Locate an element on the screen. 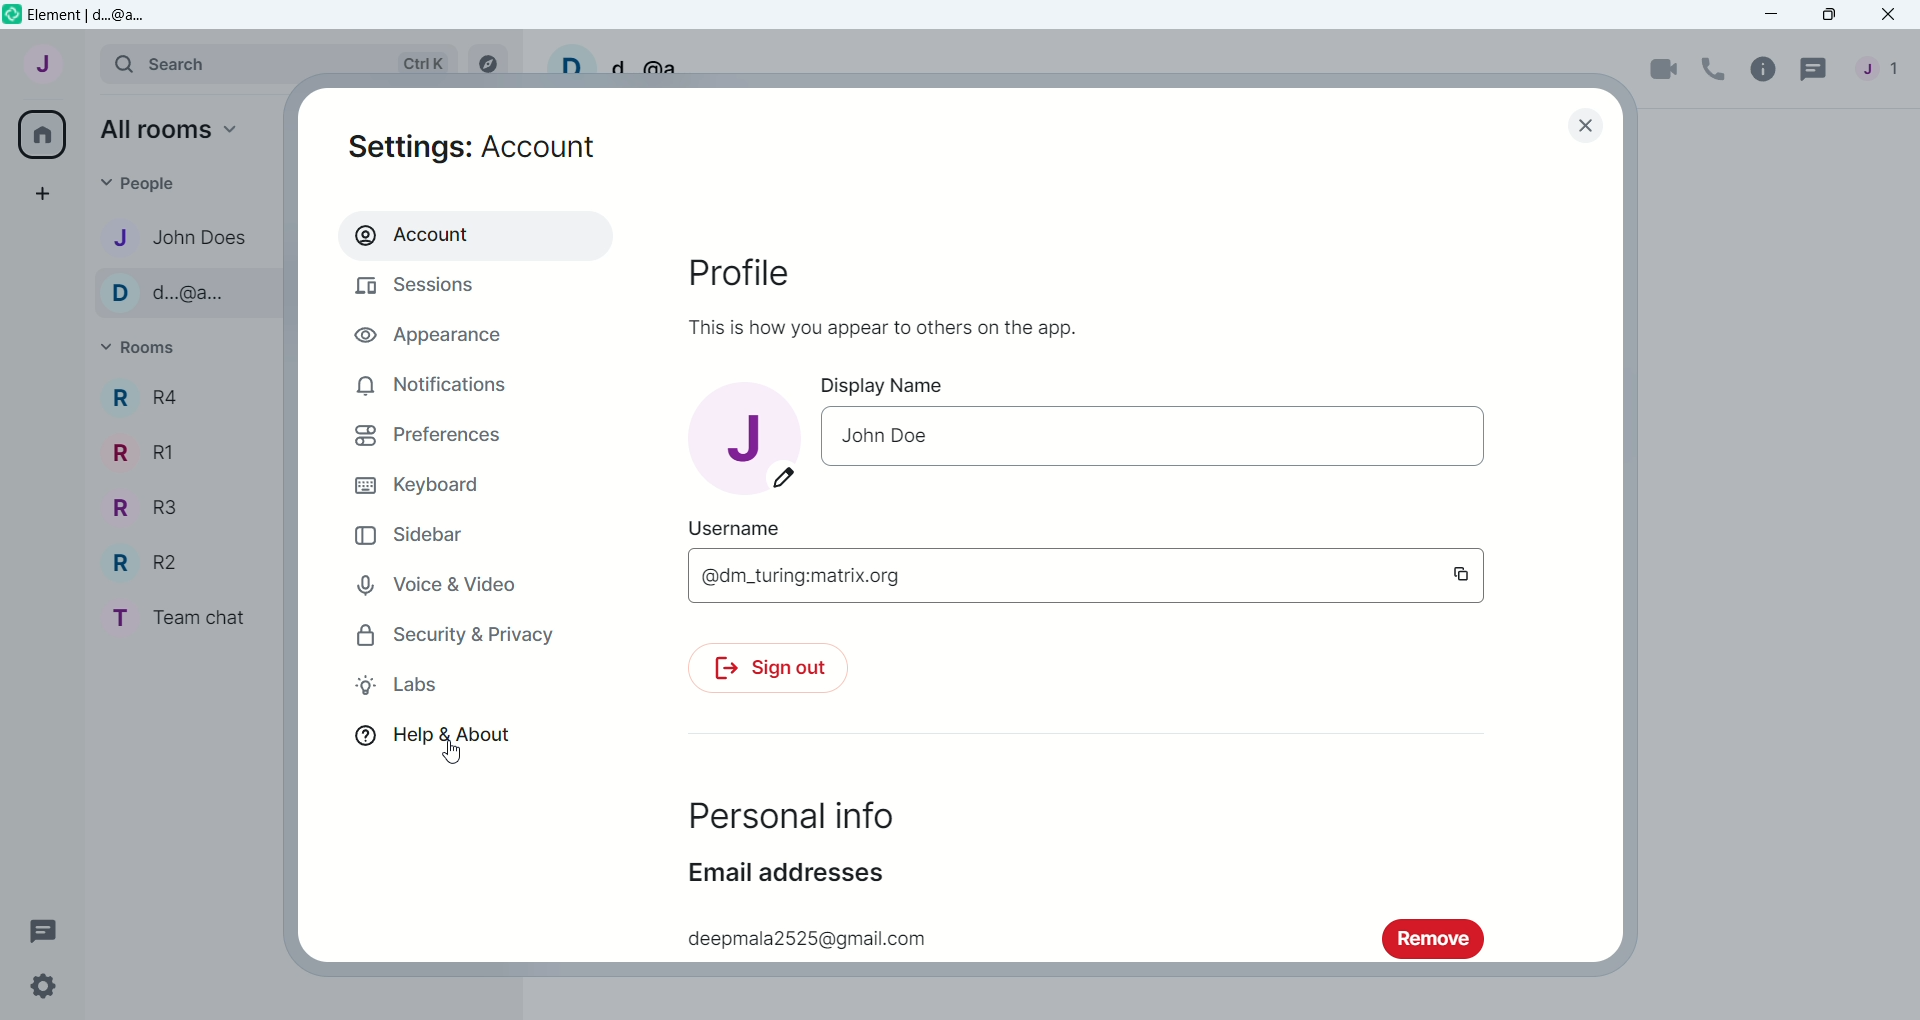 The image size is (1920, 1020). Personal Info is located at coordinates (795, 815).